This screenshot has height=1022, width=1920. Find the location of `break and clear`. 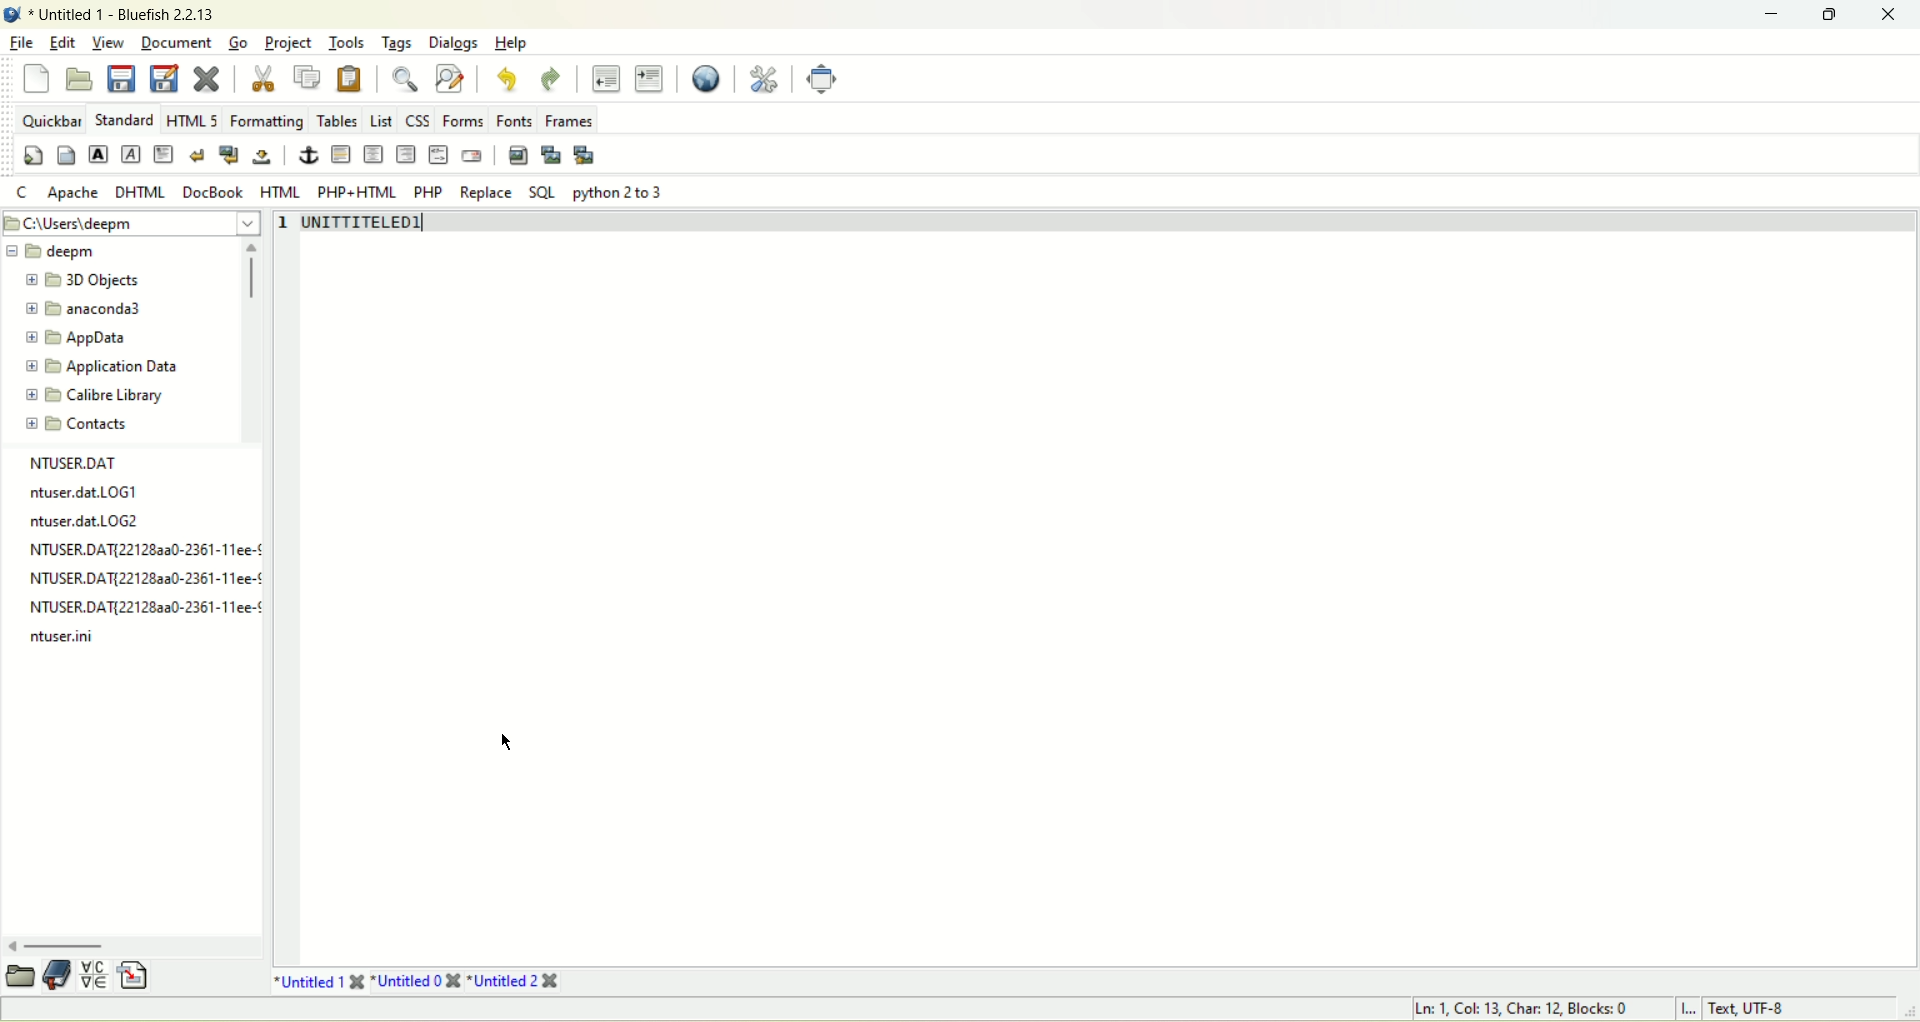

break and clear is located at coordinates (229, 155).